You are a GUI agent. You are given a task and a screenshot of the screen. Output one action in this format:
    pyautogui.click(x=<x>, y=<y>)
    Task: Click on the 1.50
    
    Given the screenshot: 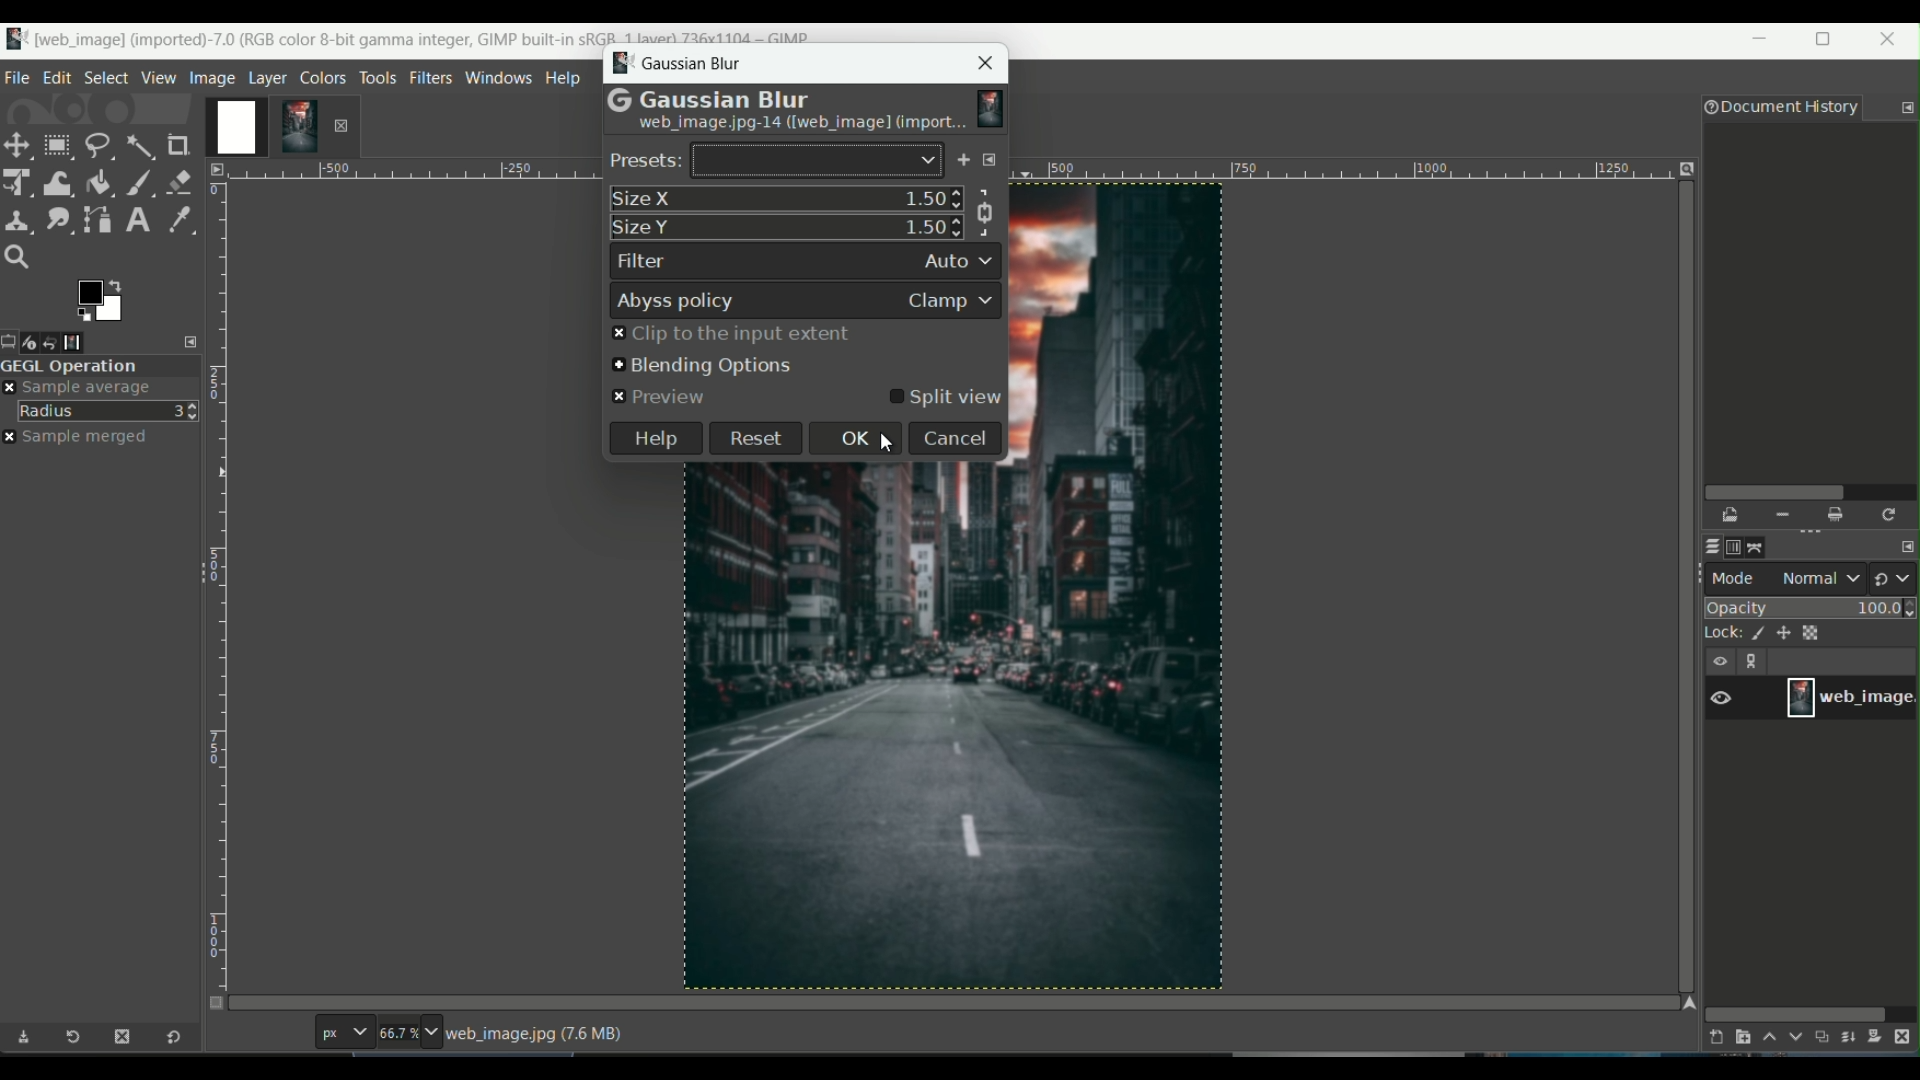 What is the action you would take?
    pyautogui.click(x=923, y=197)
    